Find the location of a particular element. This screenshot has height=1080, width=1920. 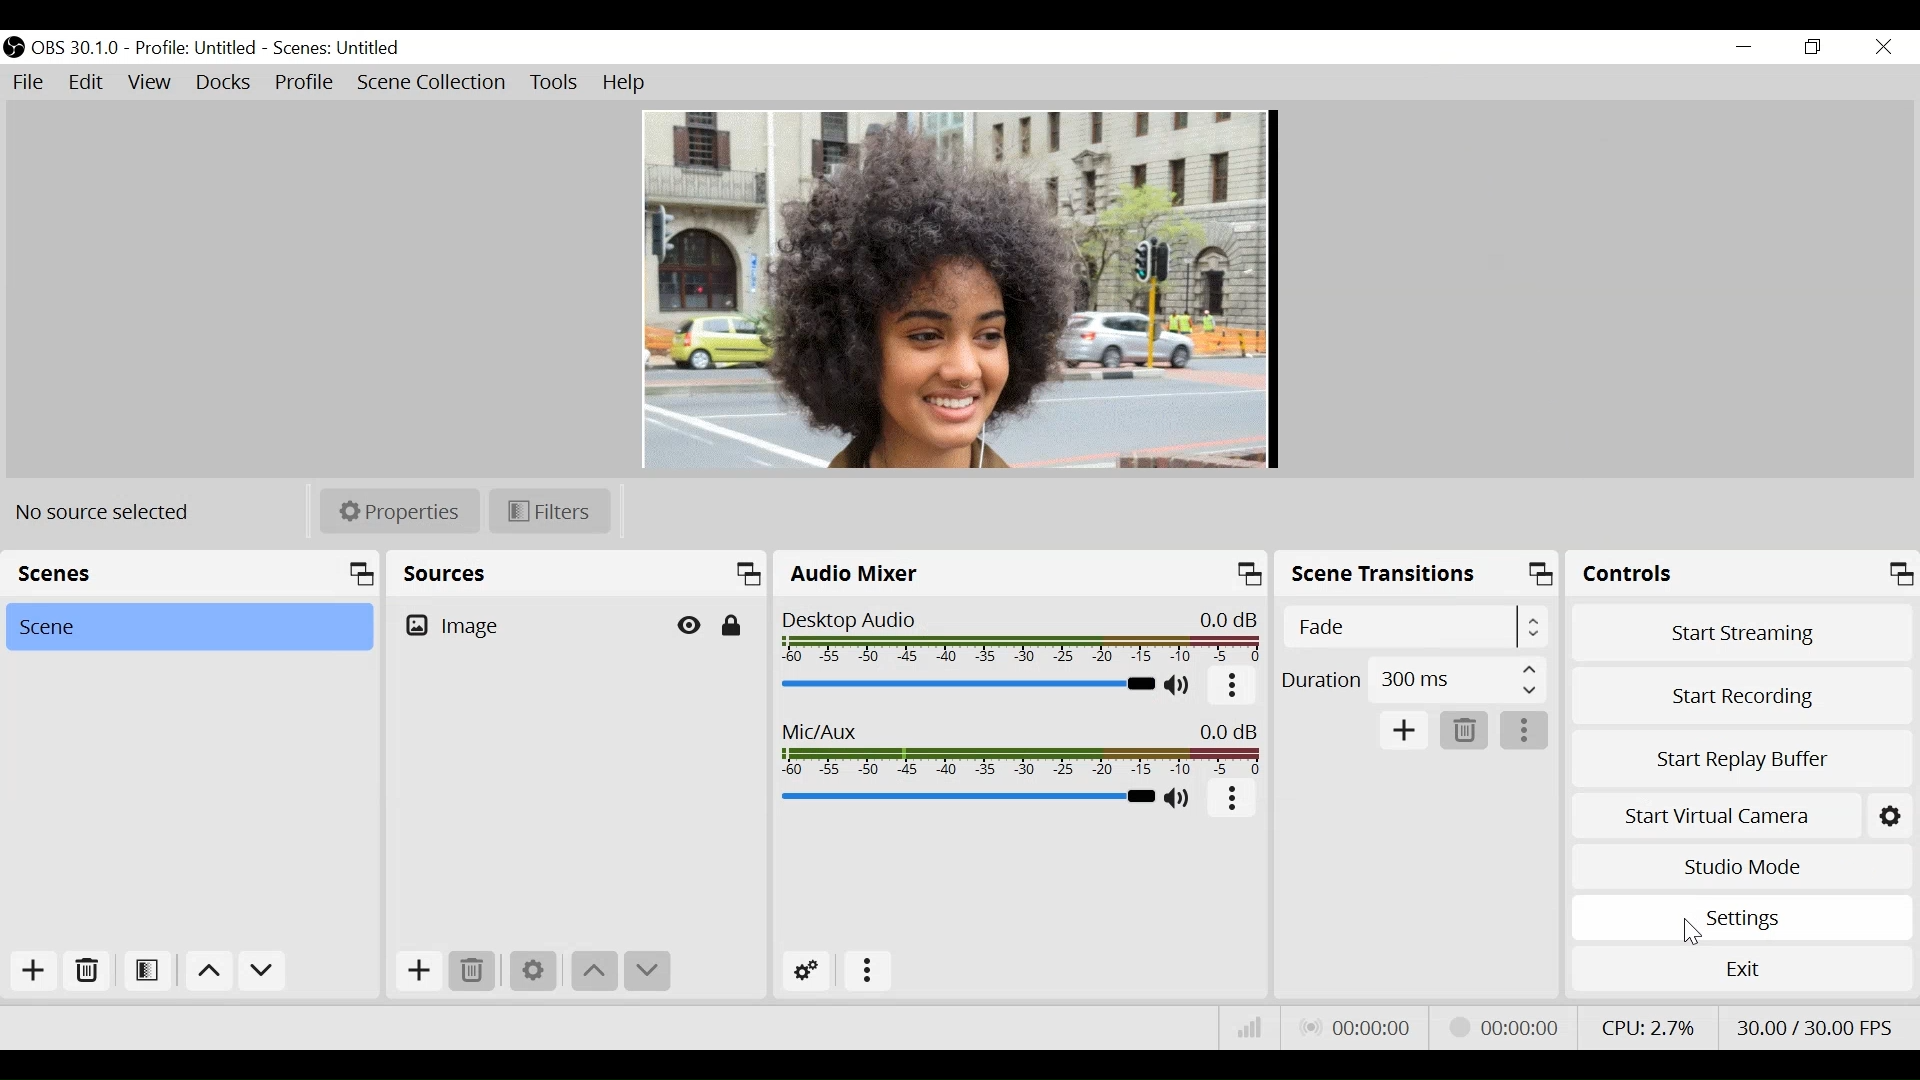

Mic/Aux  is located at coordinates (1021, 752).